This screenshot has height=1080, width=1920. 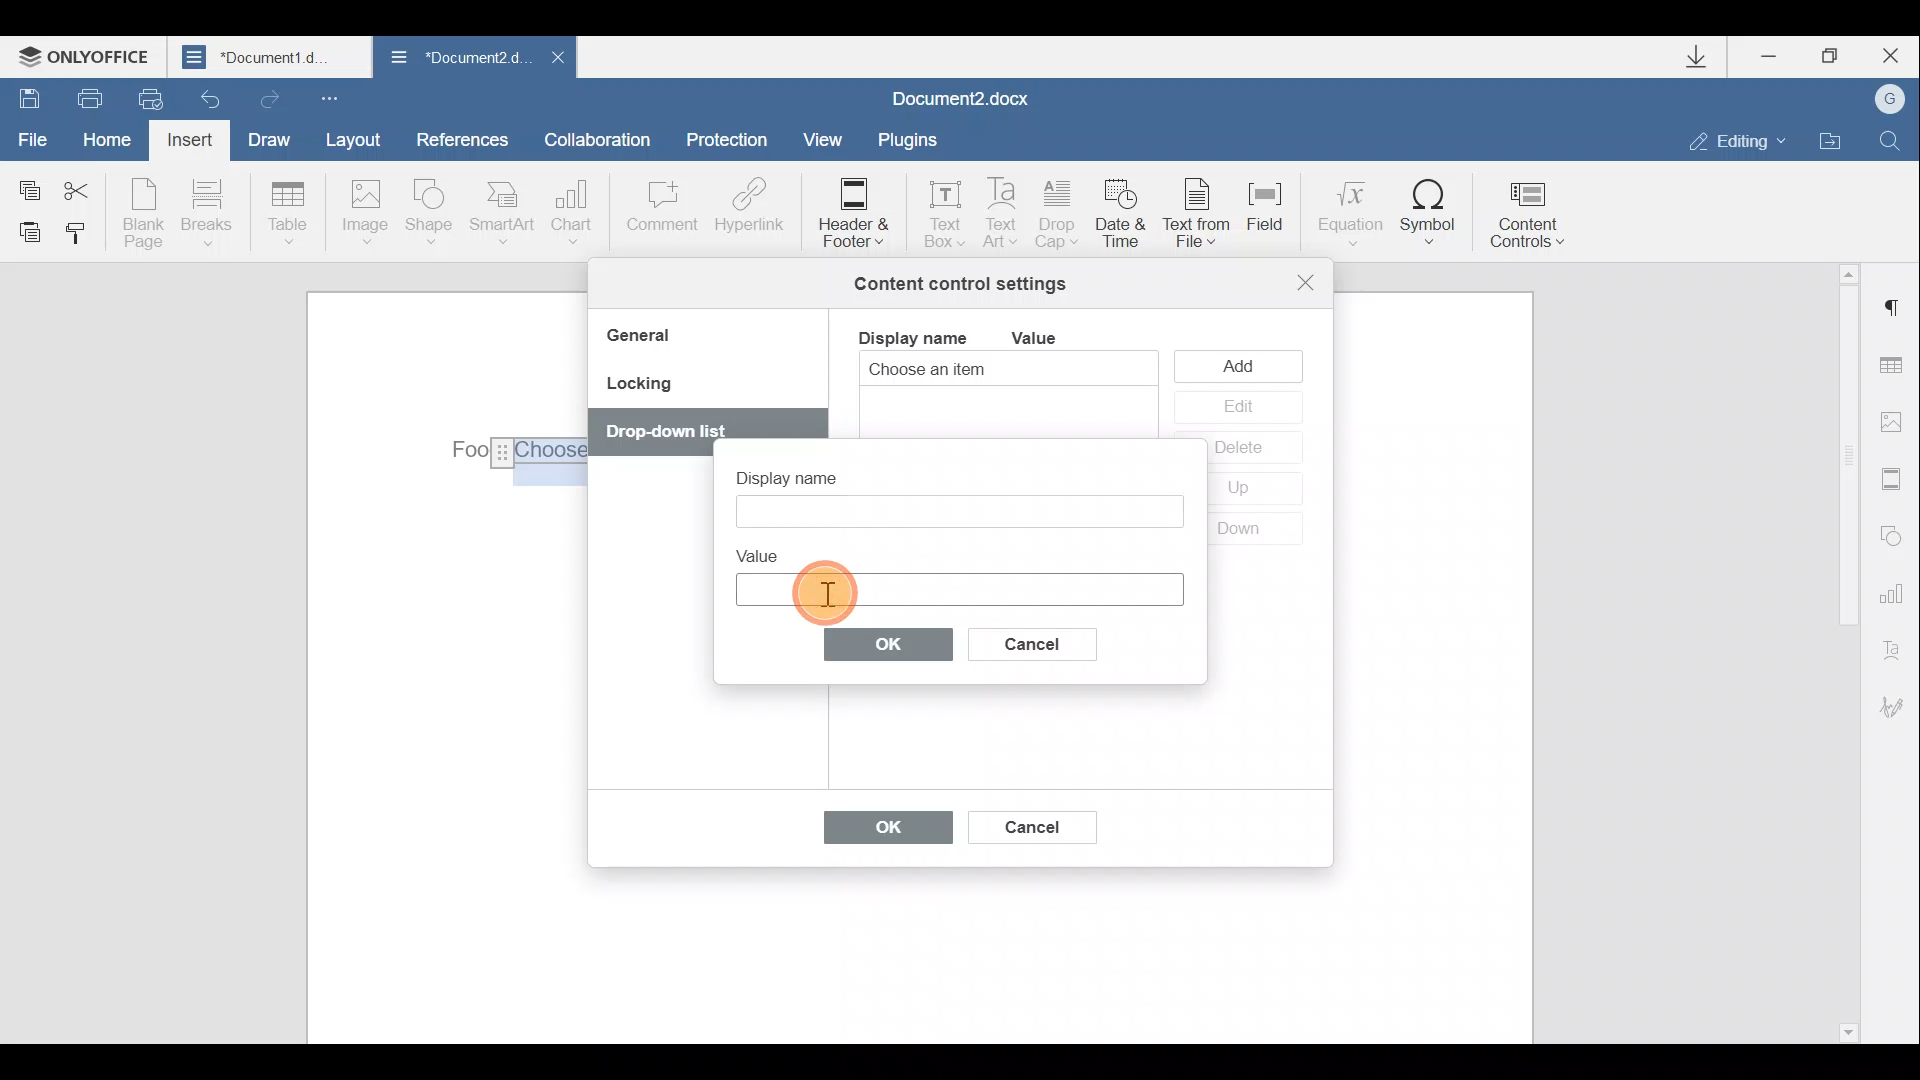 I want to click on Layout, so click(x=352, y=139).